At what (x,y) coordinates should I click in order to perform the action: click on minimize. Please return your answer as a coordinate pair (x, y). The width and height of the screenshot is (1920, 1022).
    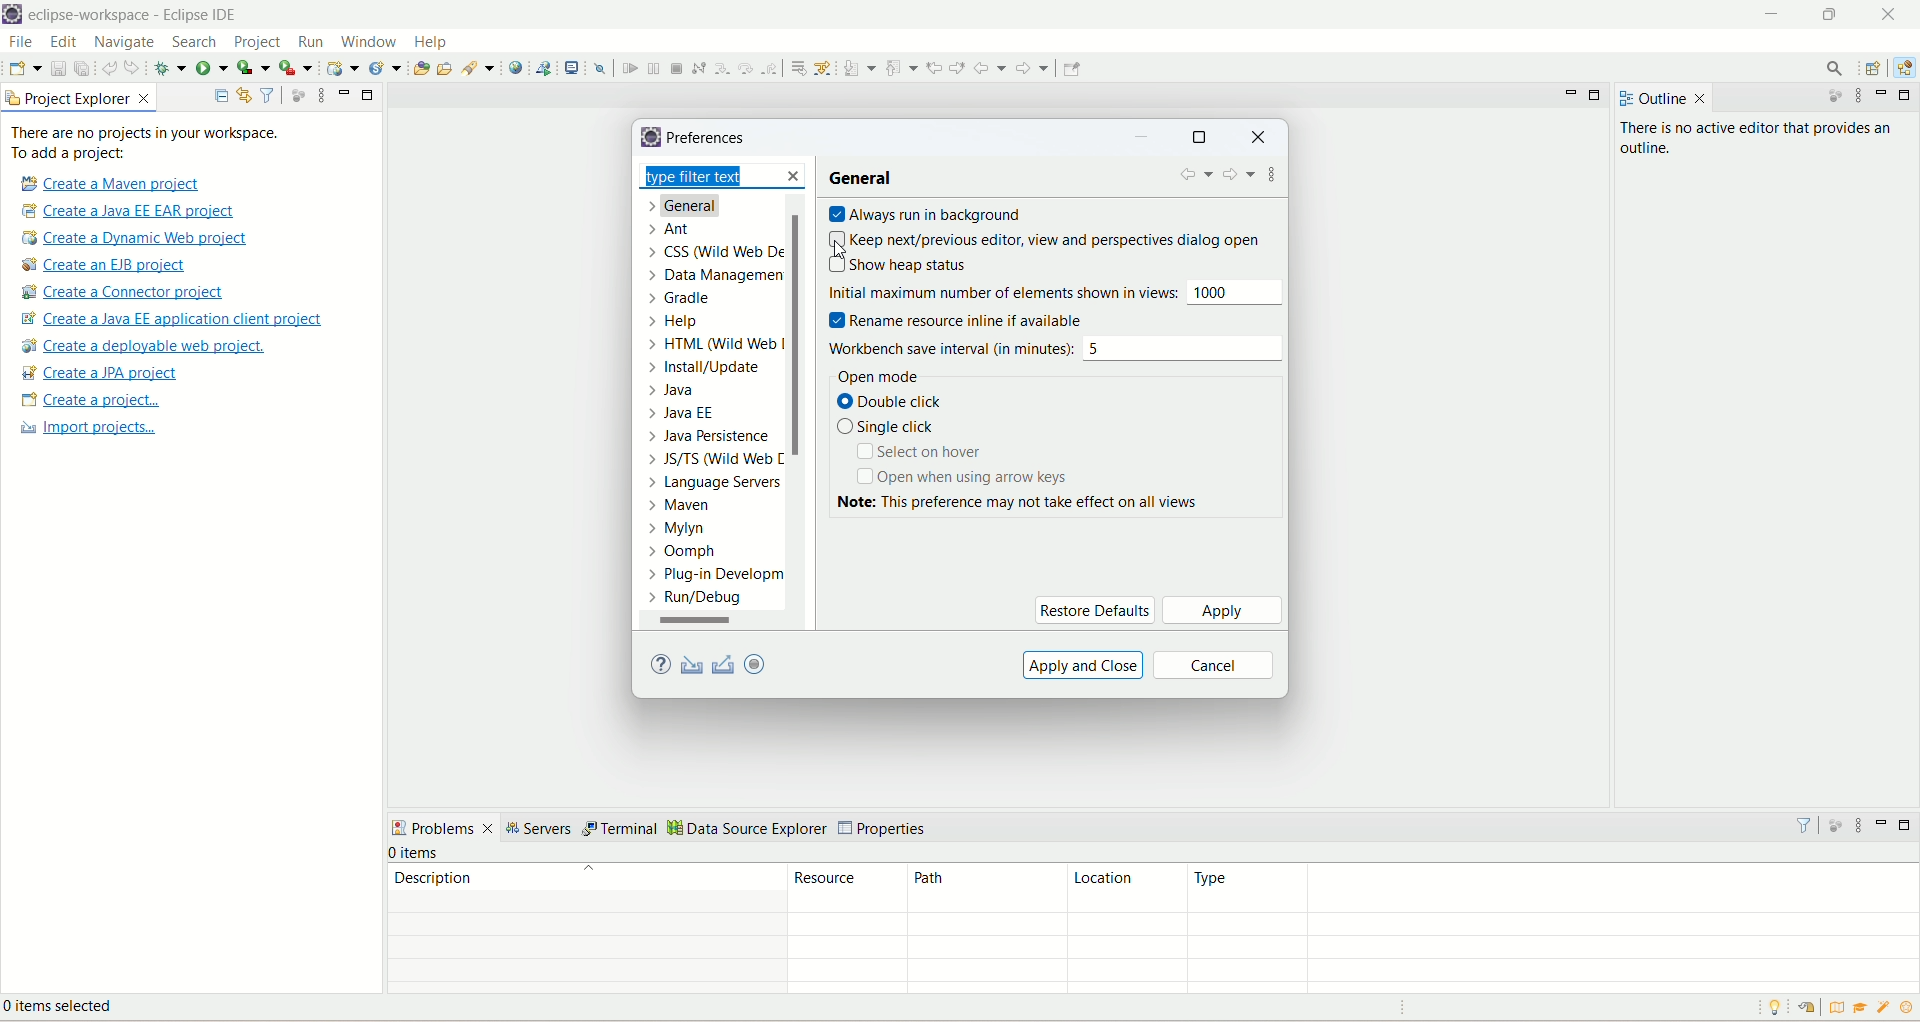
    Looking at the image, I should click on (1885, 822).